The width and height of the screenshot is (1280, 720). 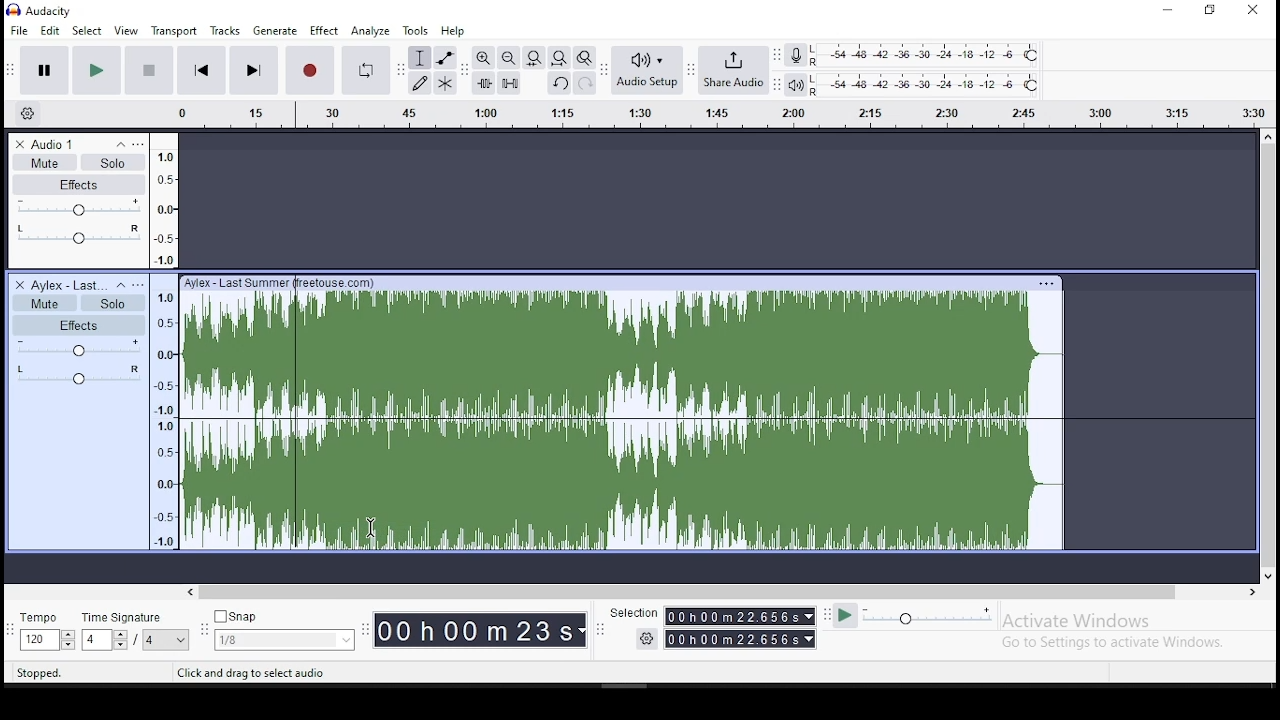 What do you see at coordinates (484, 83) in the screenshot?
I see `trim audio outside selection` at bounding box center [484, 83].